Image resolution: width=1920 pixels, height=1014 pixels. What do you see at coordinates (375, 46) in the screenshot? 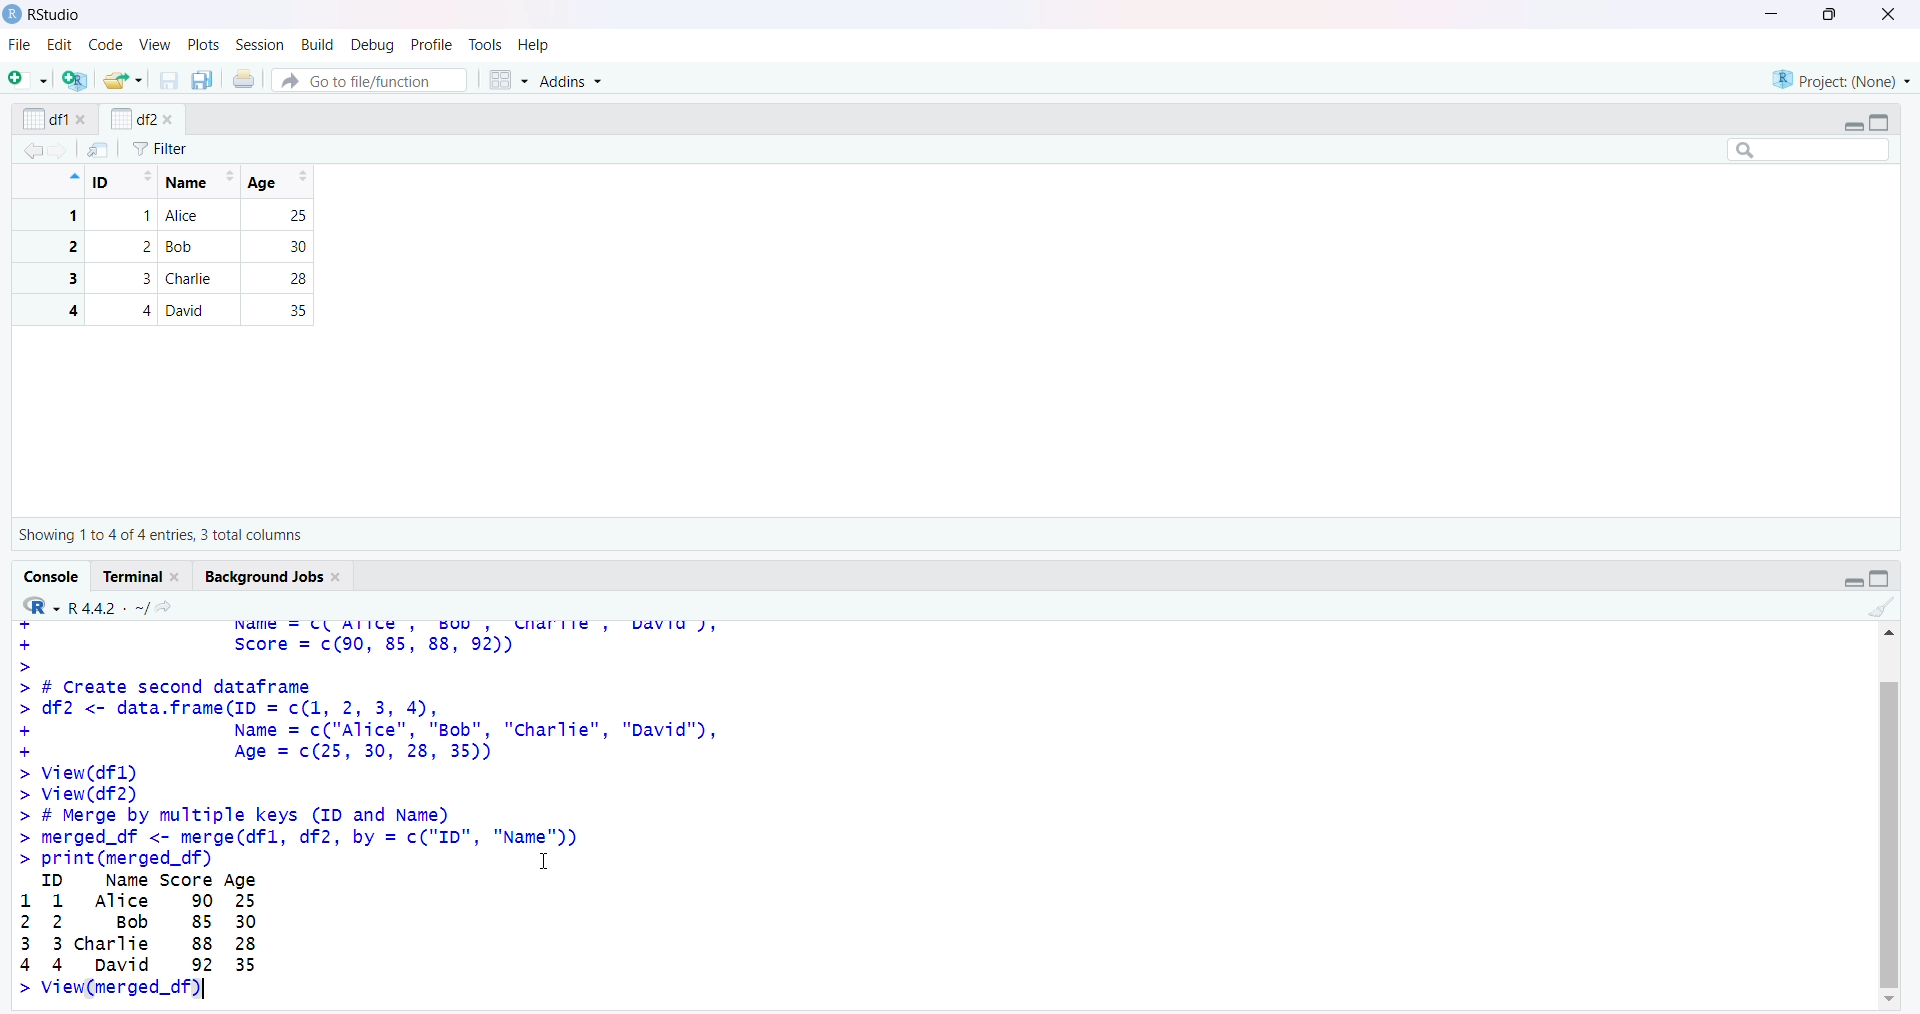
I see `debug` at bounding box center [375, 46].